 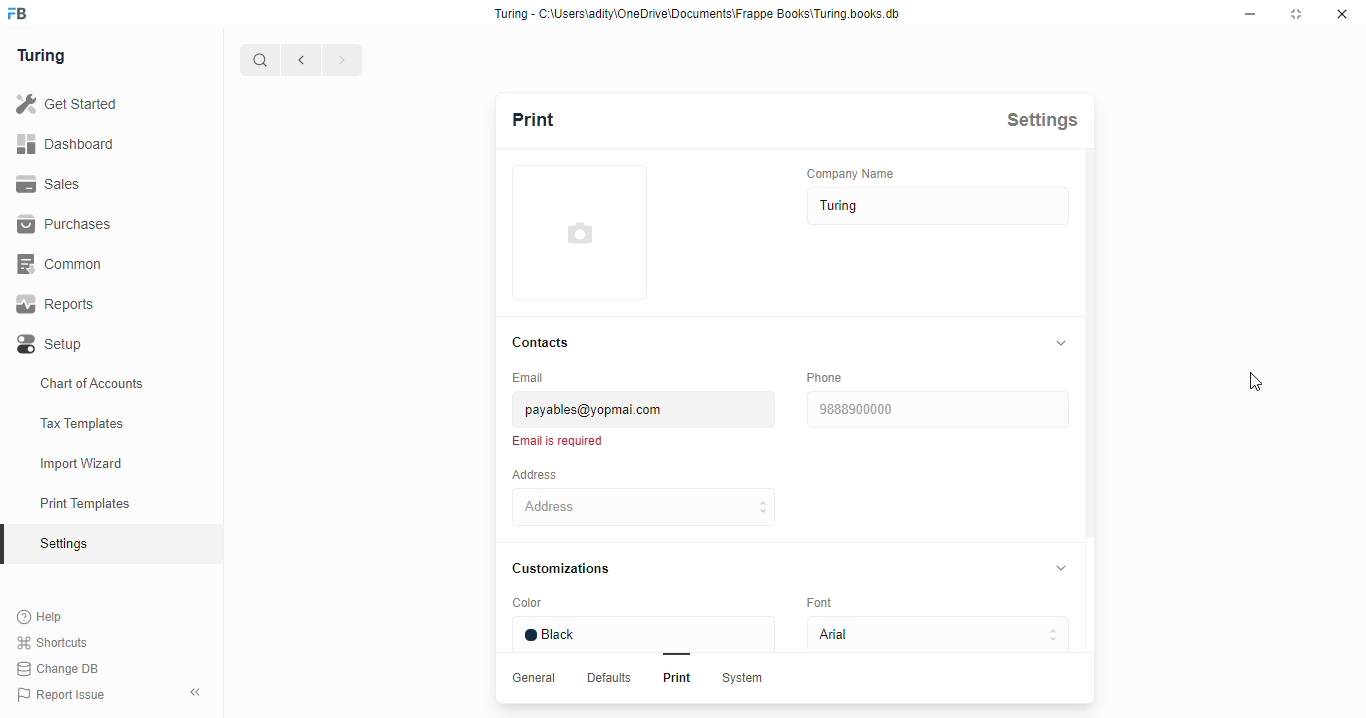 I want to click on frappebooks logo, so click(x=26, y=14).